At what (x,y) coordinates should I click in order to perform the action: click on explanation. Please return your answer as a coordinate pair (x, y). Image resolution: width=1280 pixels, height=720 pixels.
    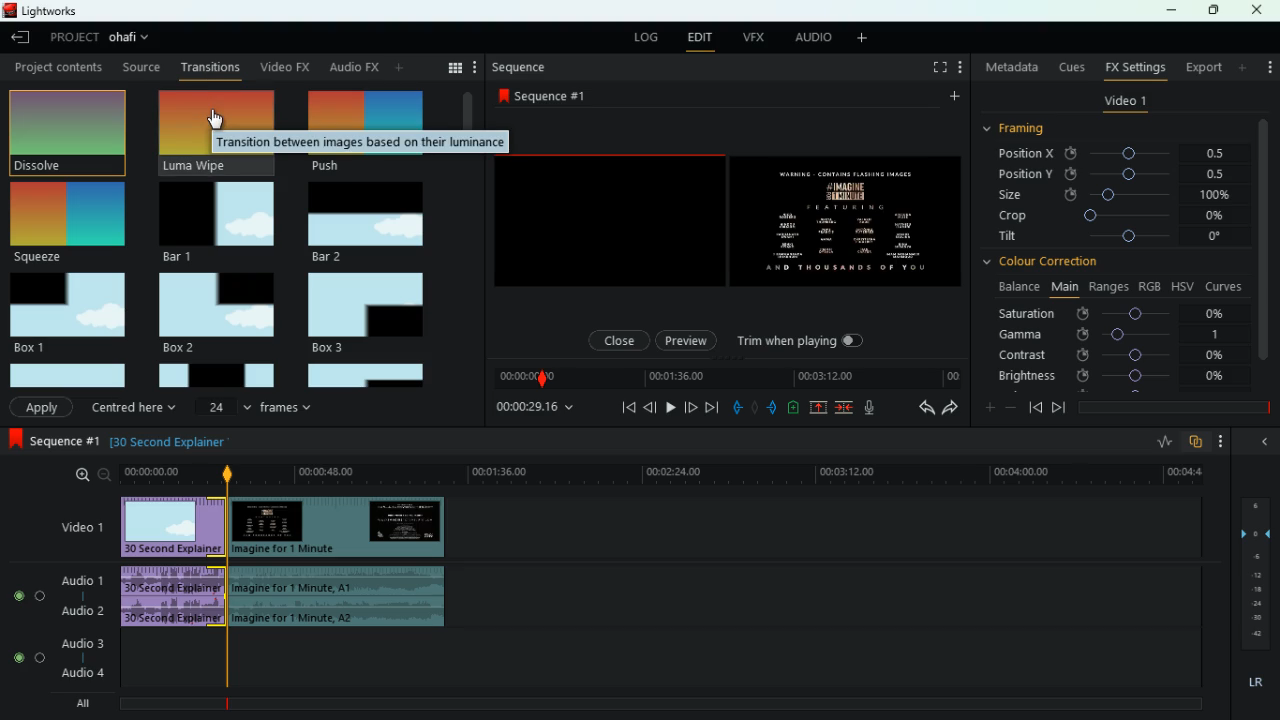
    Looking at the image, I should click on (175, 441).